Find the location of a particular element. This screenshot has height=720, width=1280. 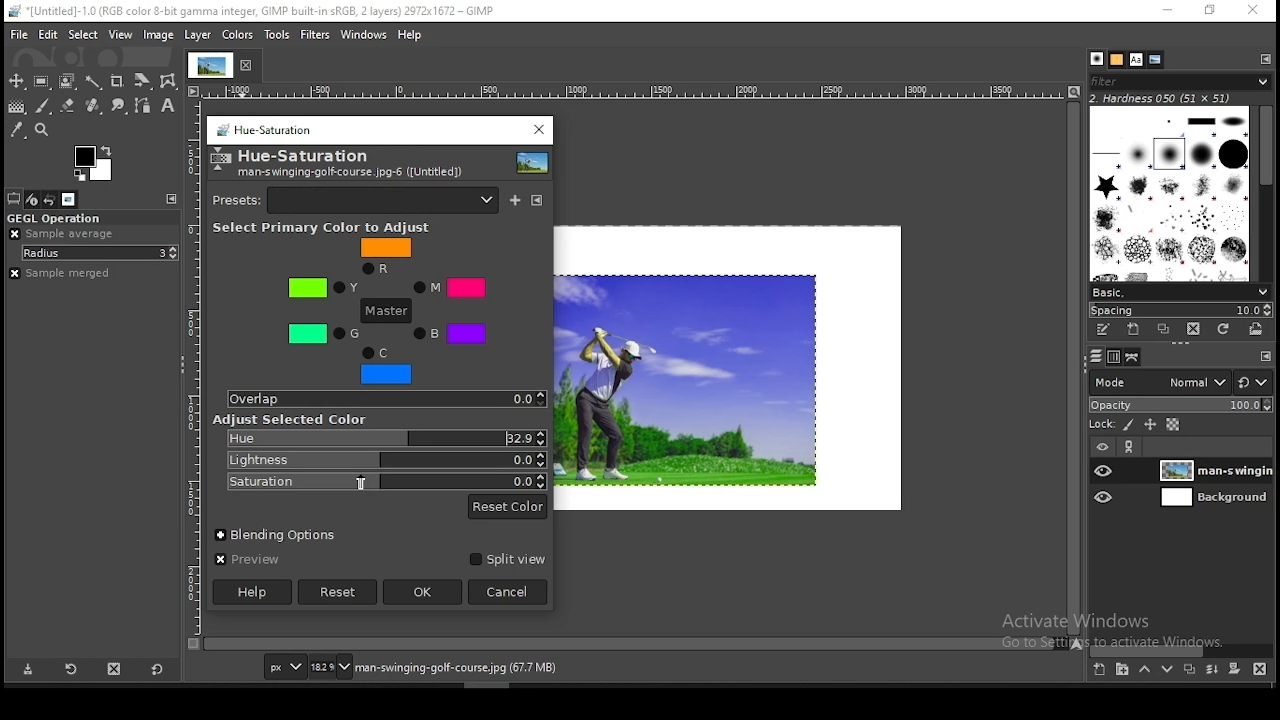

fuzzy select tool is located at coordinates (92, 82).